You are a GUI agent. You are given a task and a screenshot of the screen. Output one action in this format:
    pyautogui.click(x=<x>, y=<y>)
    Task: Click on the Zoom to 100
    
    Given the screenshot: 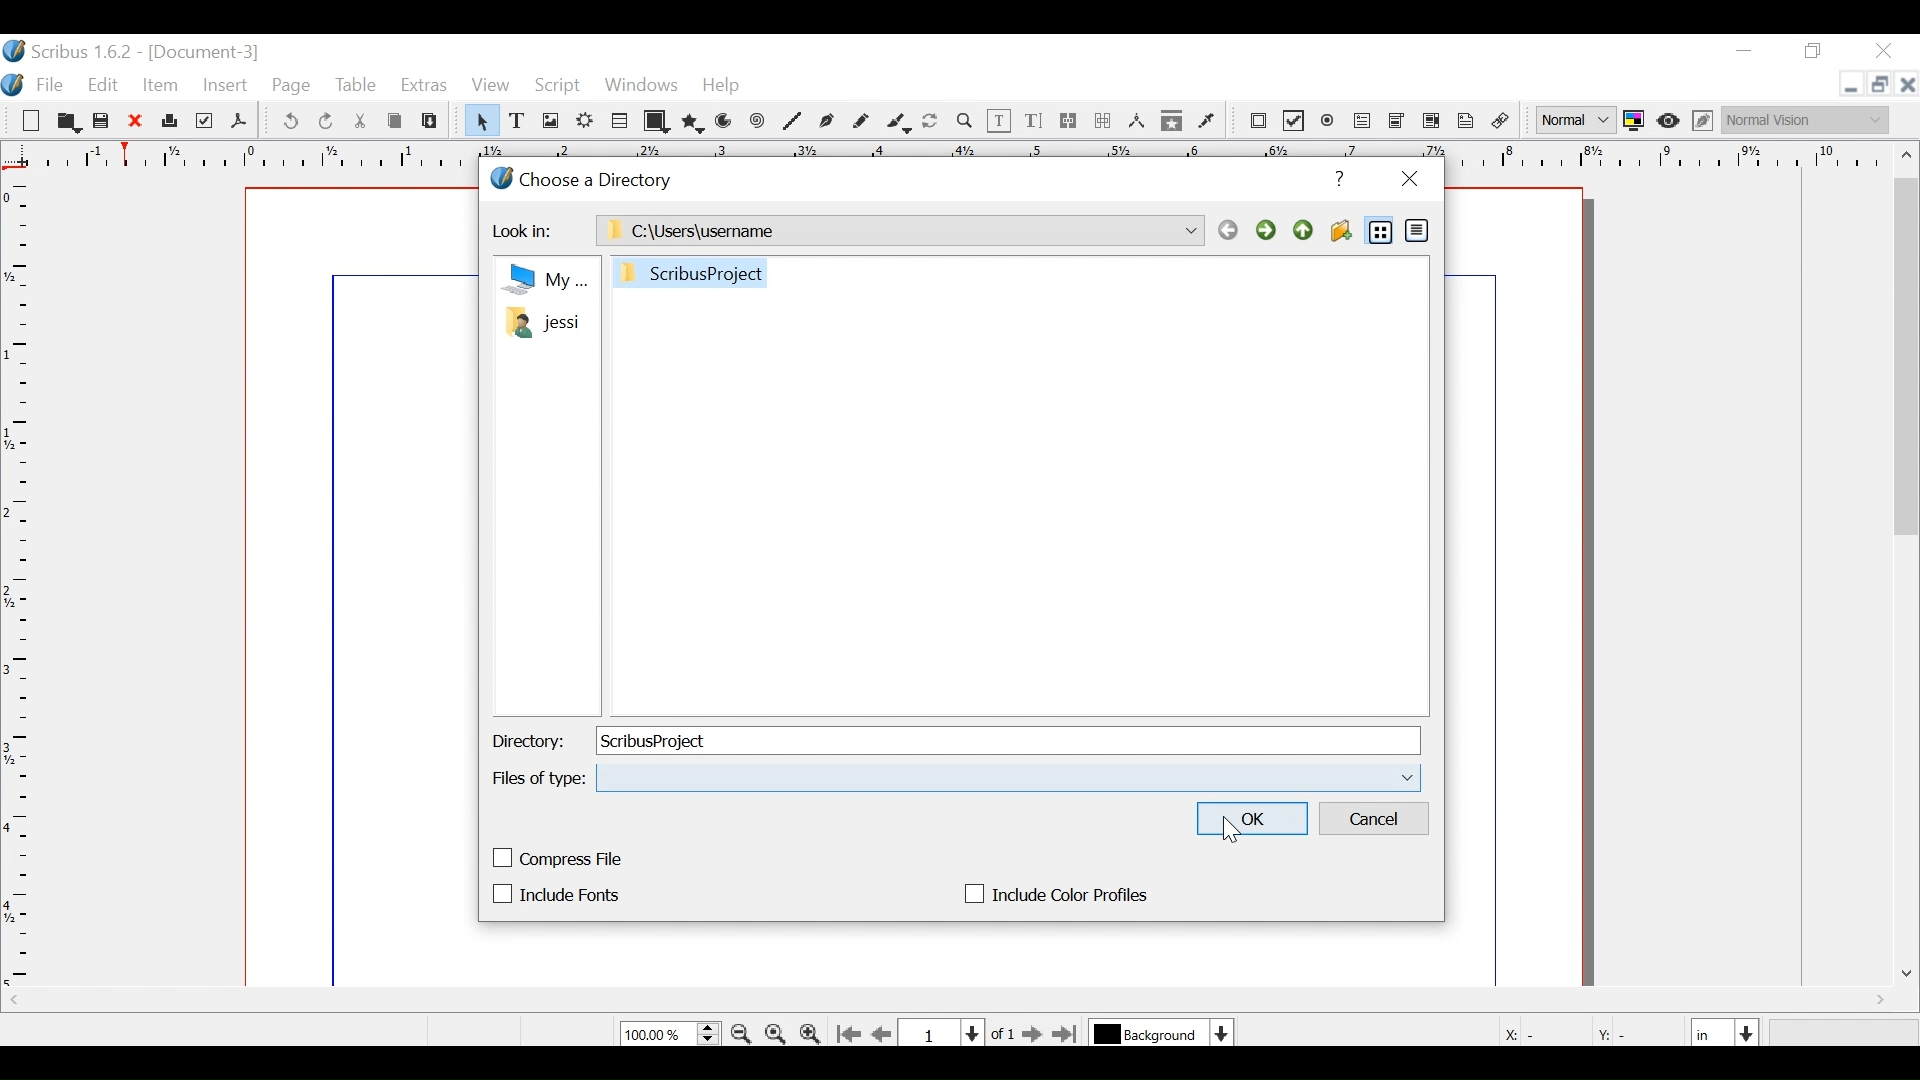 What is the action you would take?
    pyautogui.click(x=776, y=1032)
    